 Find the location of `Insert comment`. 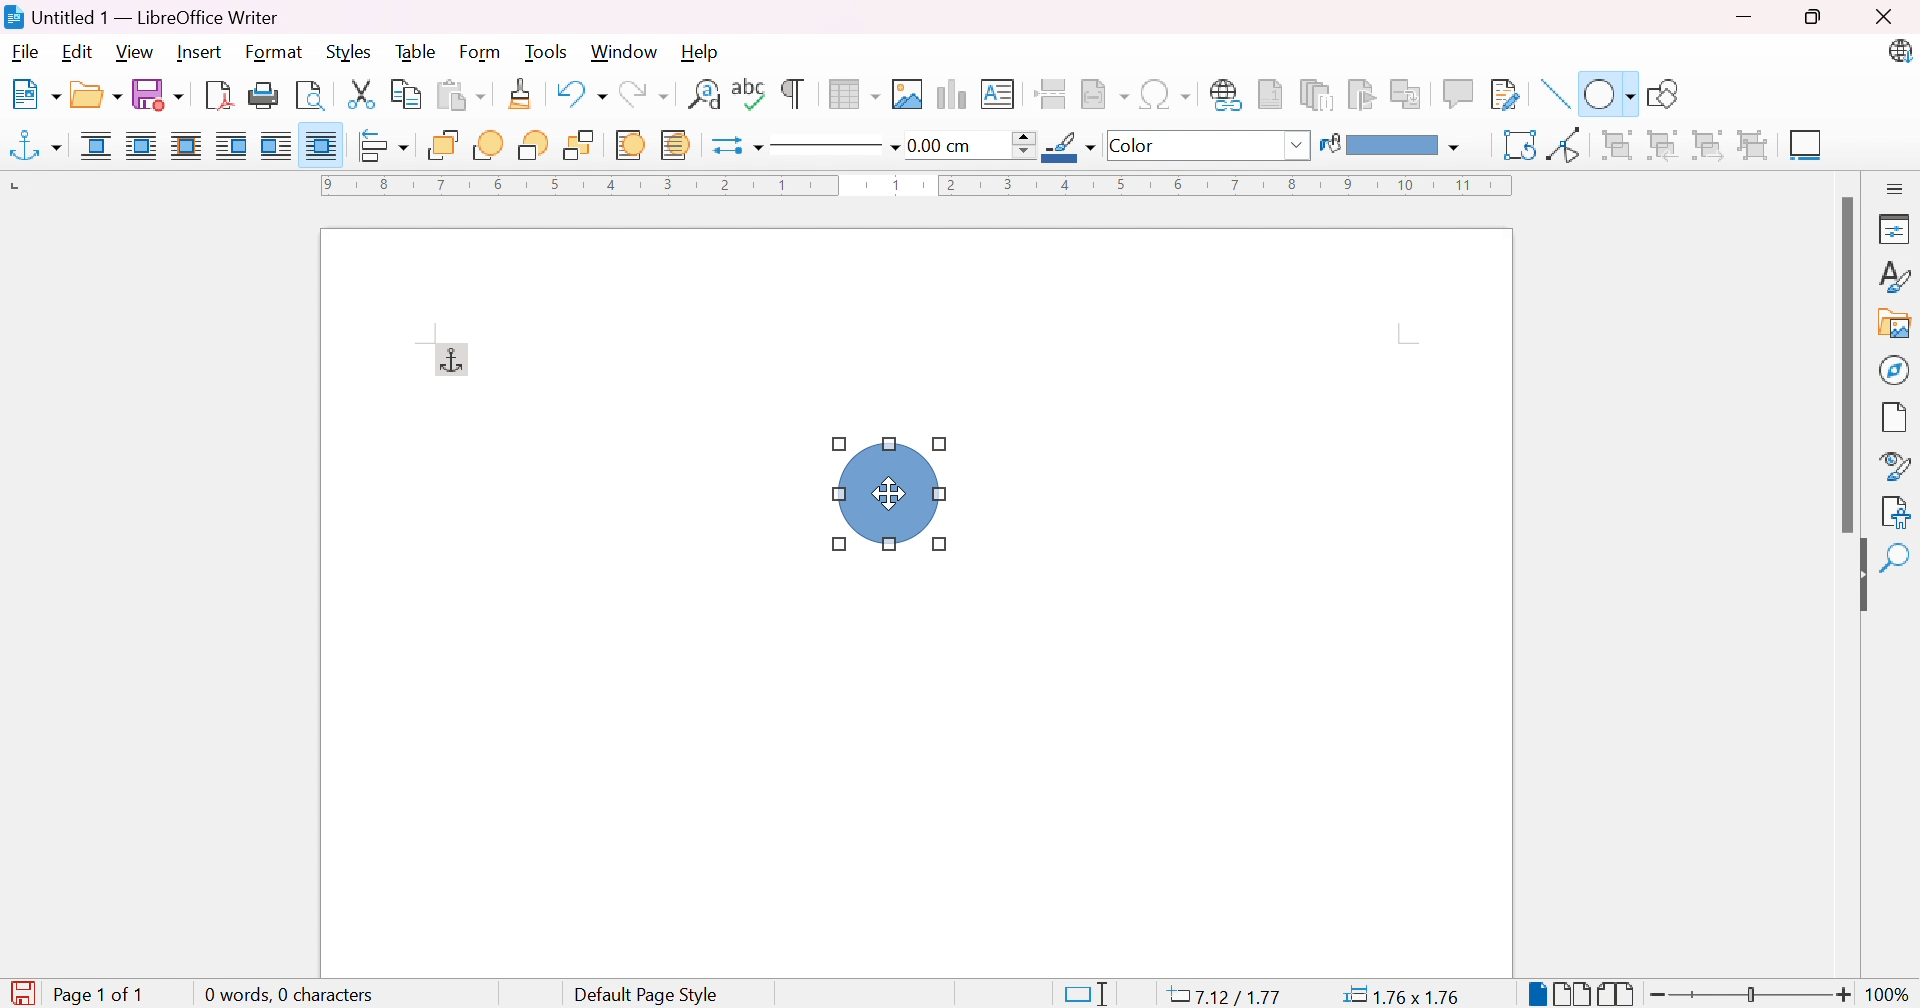

Insert comment is located at coordinates (1462, 93).